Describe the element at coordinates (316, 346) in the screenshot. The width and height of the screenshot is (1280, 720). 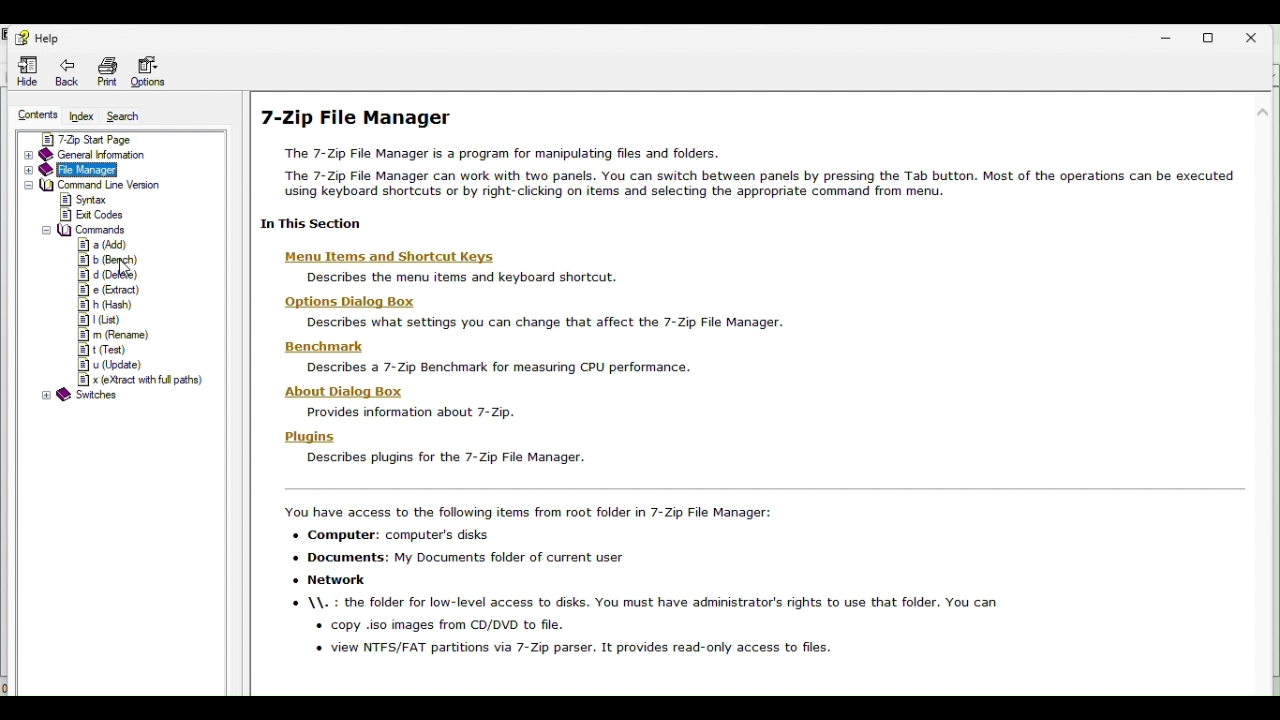
I see `‘Benchmark` at that location.